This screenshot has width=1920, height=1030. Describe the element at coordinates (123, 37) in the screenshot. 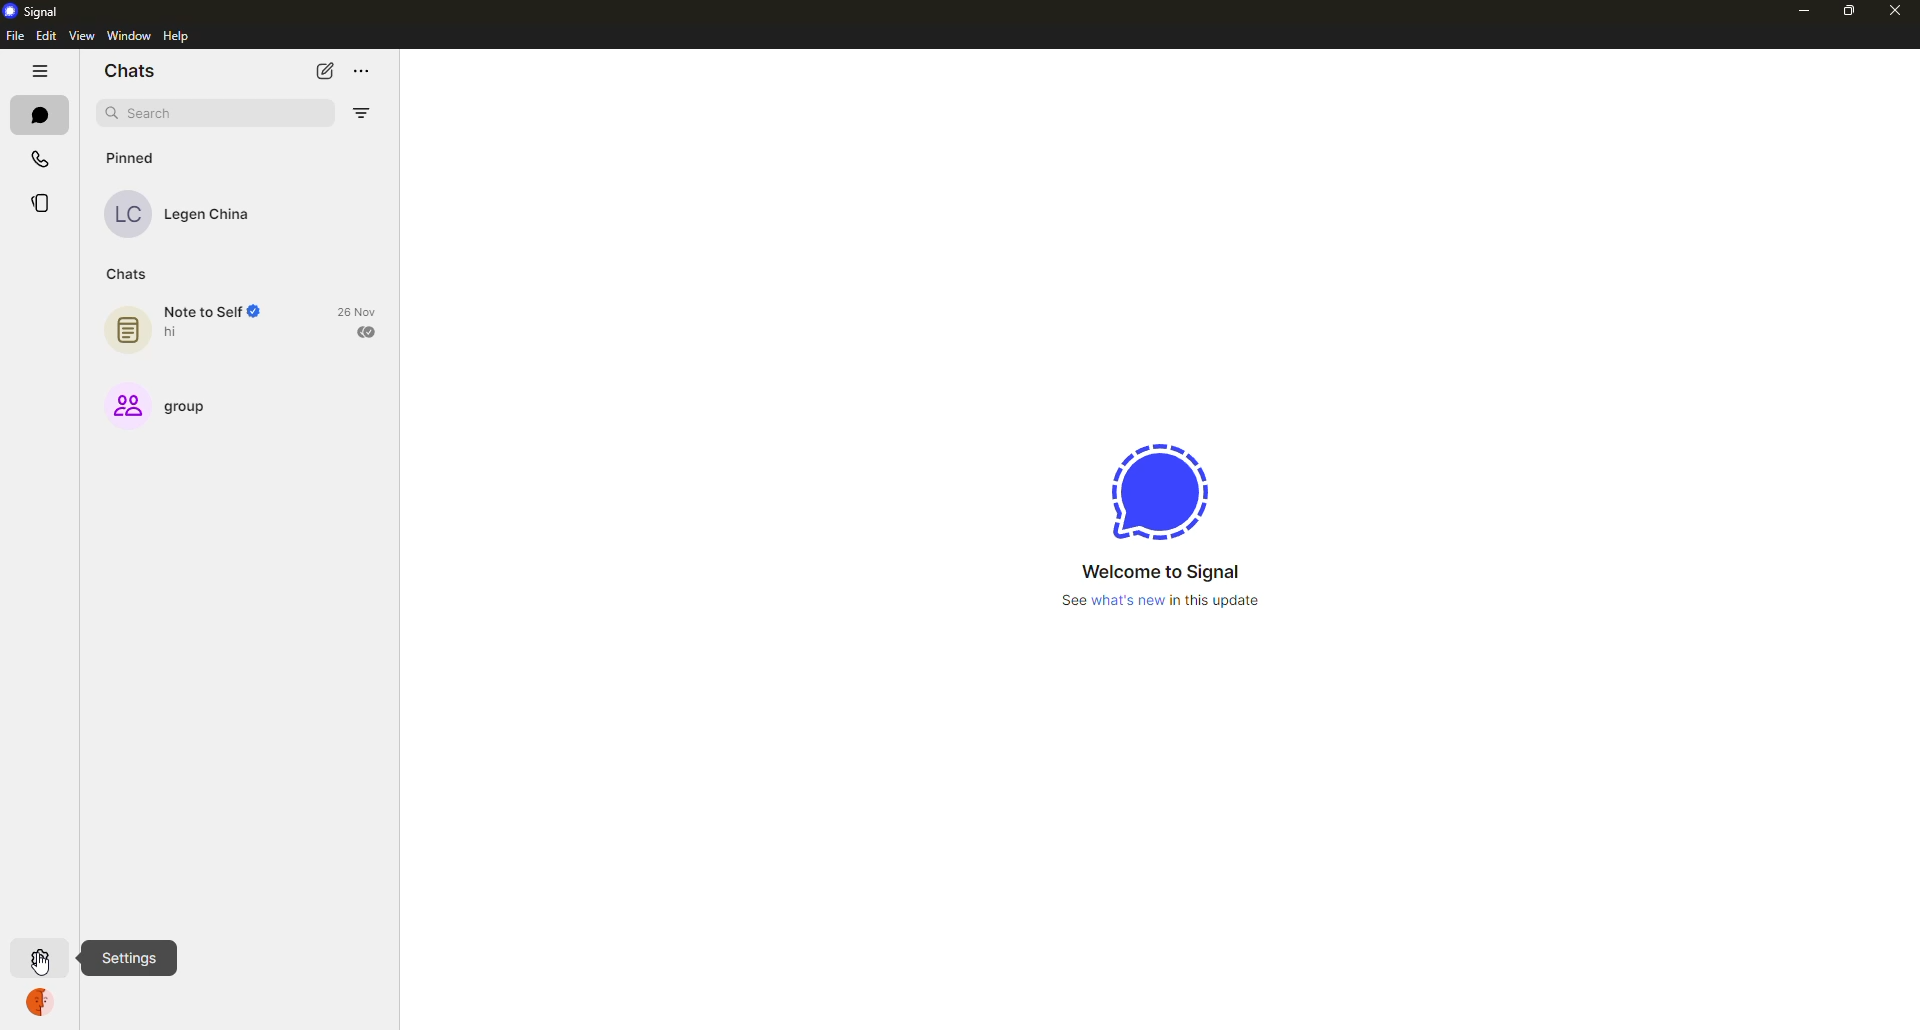

I see `window` at that location.